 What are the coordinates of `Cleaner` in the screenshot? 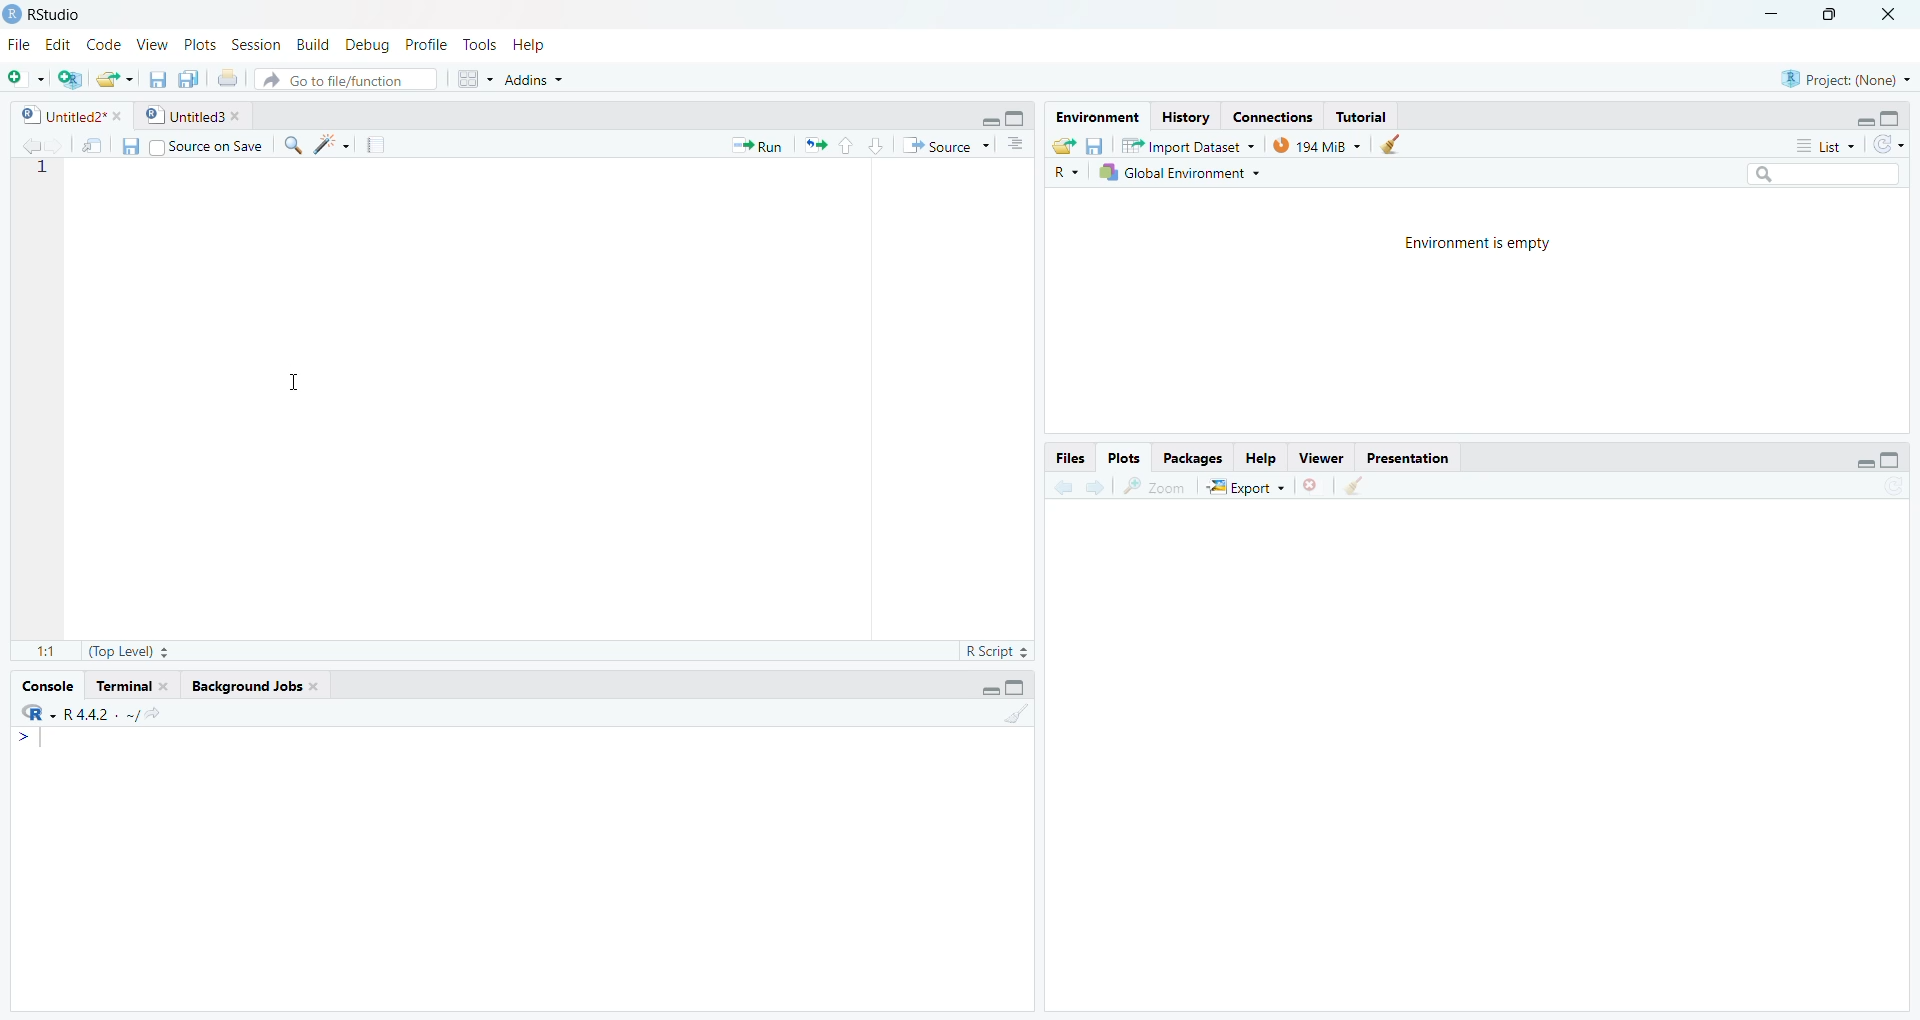 It's located at (1016, 716).